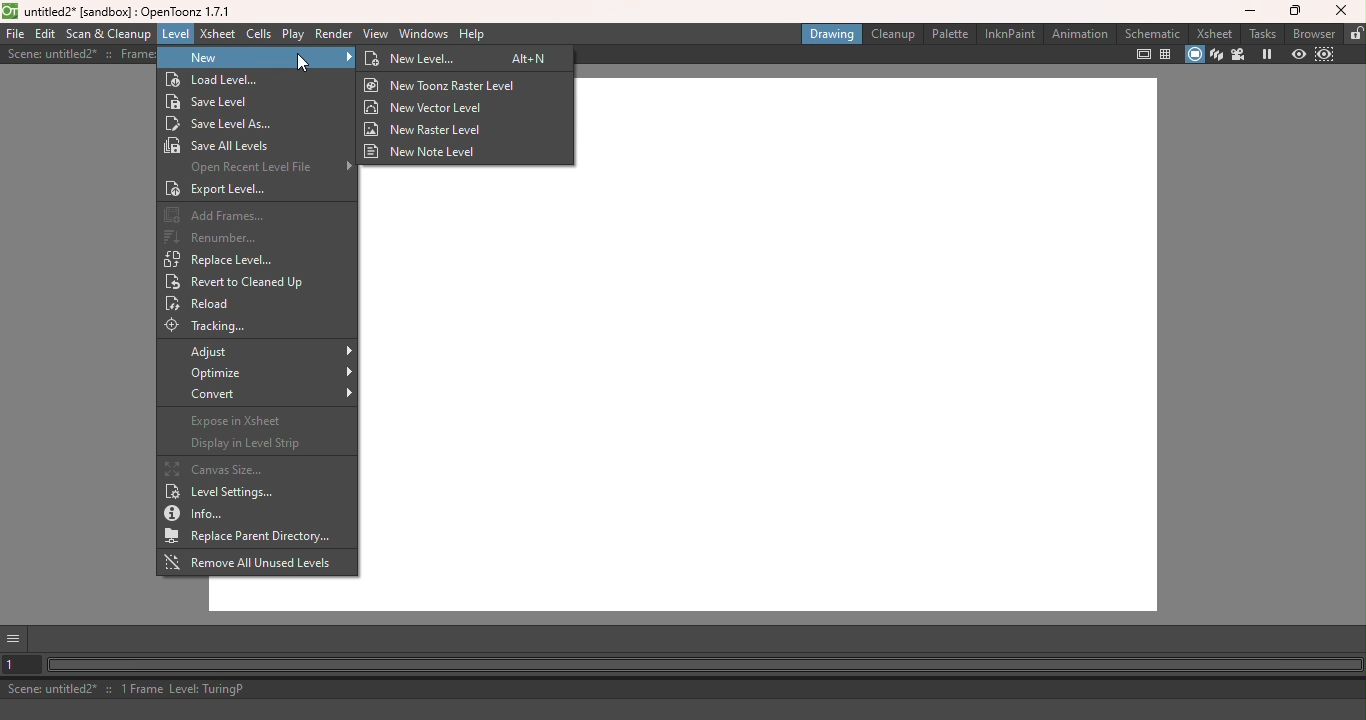  Describe the element at coordinates (1153, 34) in the screenshot. I see `Schematic` at that location.